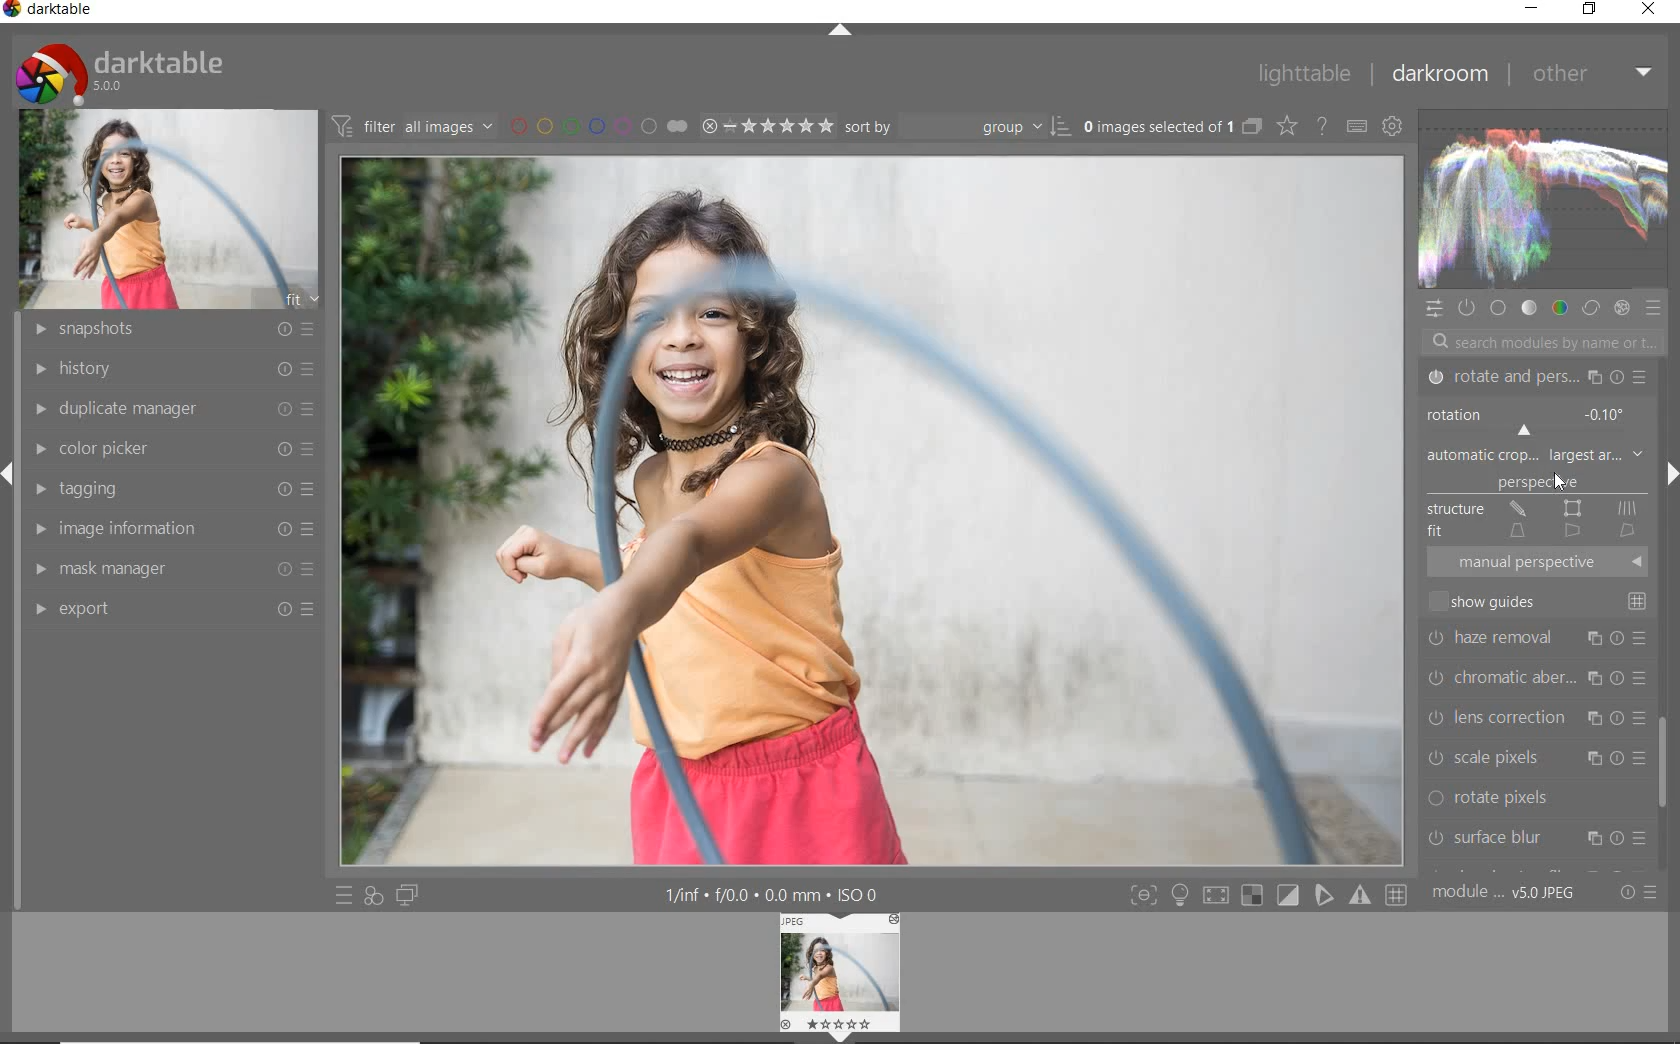 The image size is (1680, 1044). What do you see at coordinates (1591, 310) in the screenshot?
I see `correct` at bounding box center [1591, 310].